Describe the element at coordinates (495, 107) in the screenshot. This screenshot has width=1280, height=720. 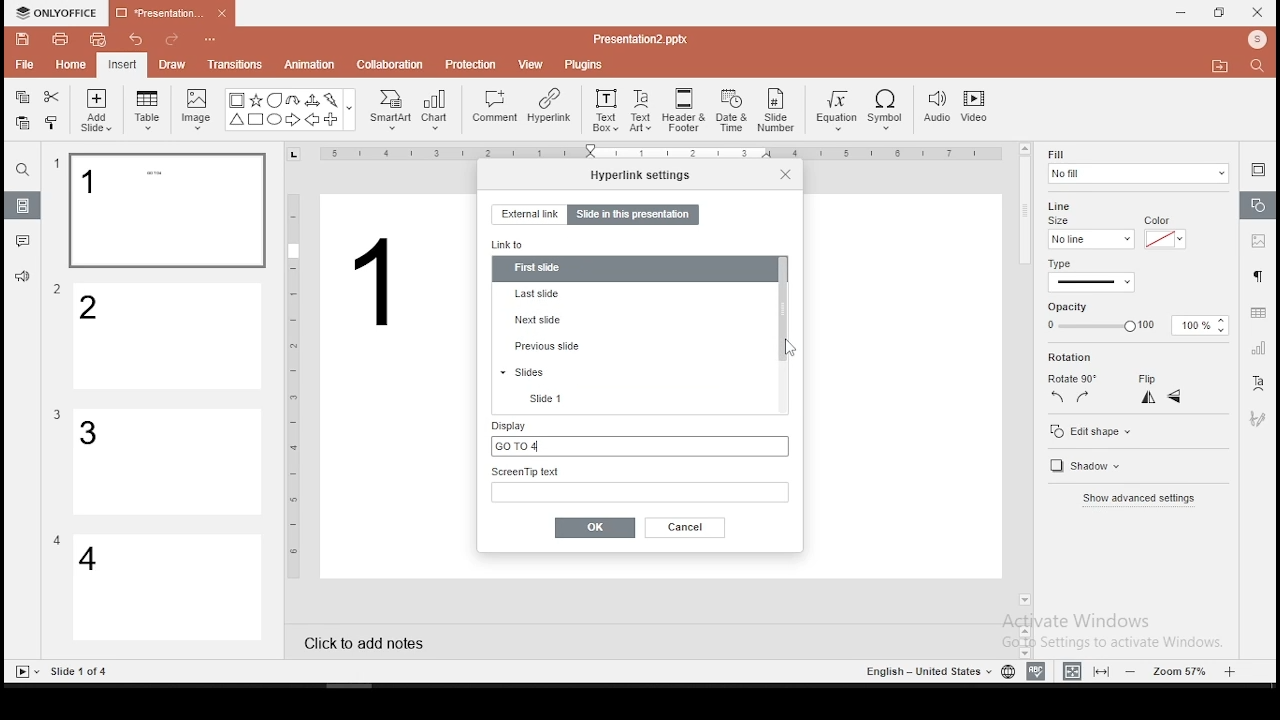
I see `comment` at that location.